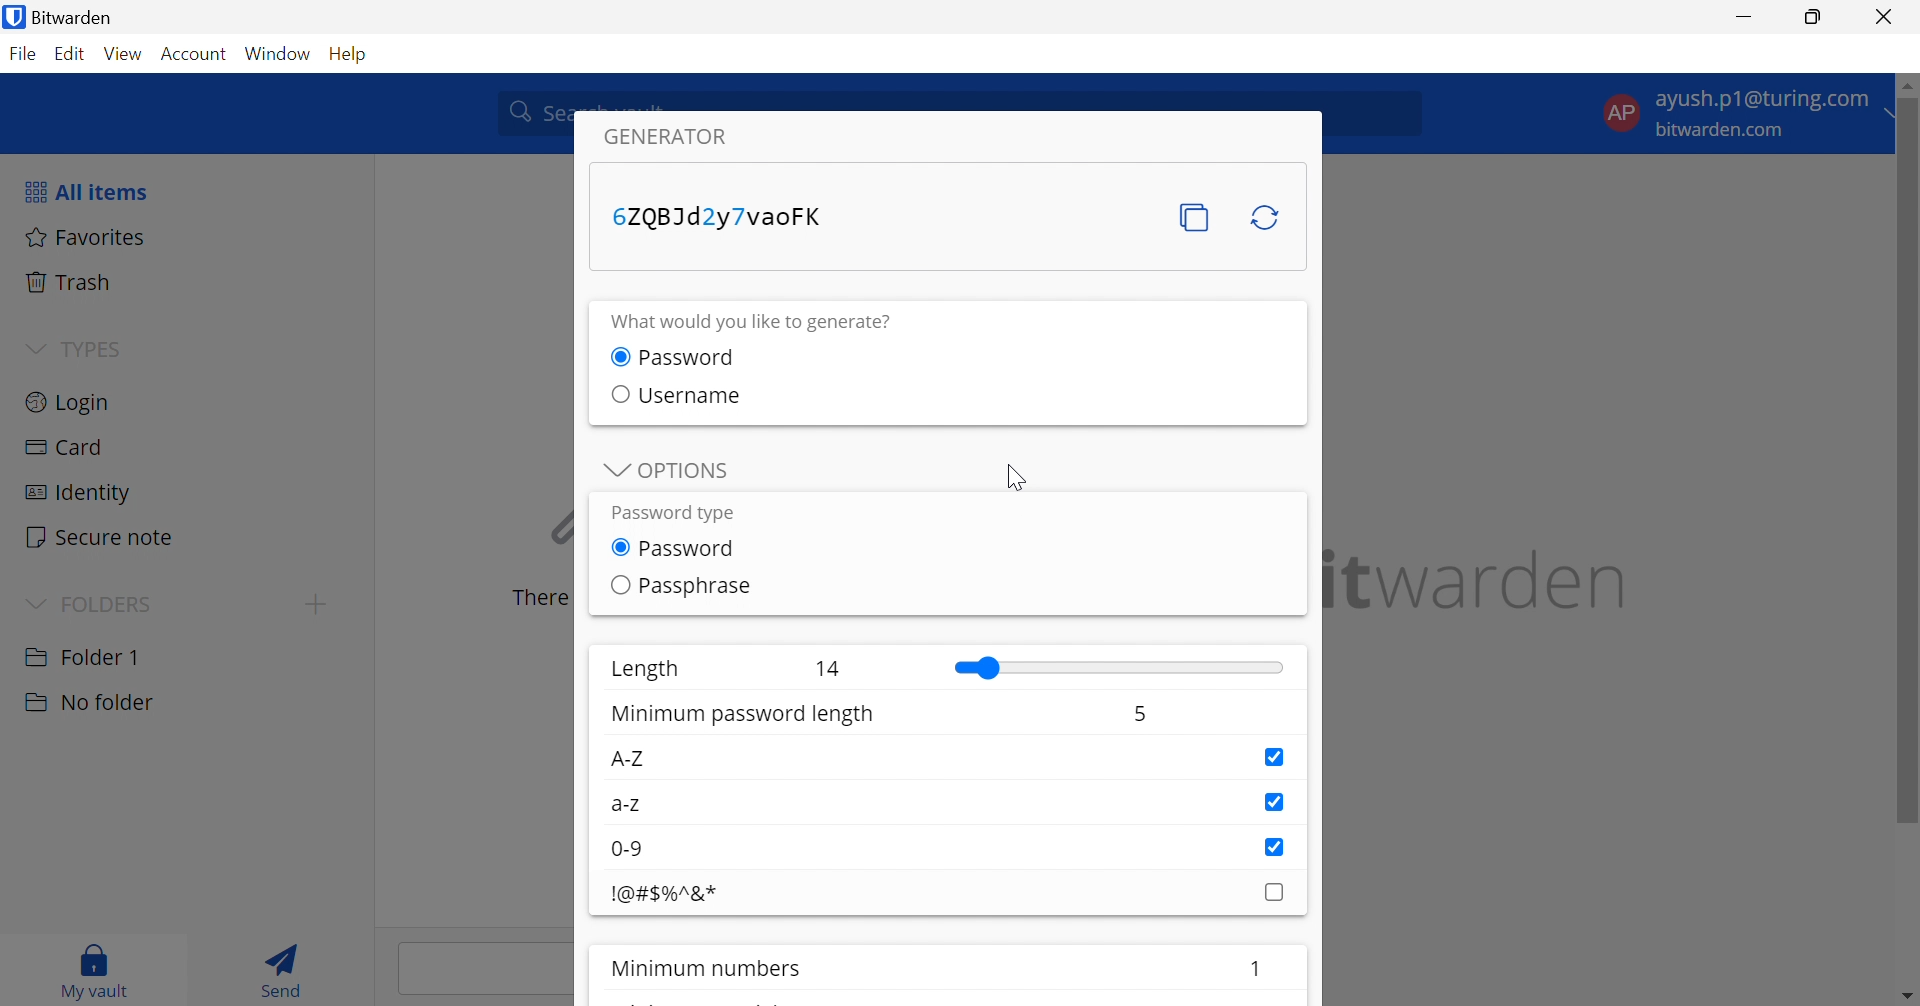  What do you see at coordinates (193, 54) in the screenshot?
I see `Account` at bounding box center [193, 54].